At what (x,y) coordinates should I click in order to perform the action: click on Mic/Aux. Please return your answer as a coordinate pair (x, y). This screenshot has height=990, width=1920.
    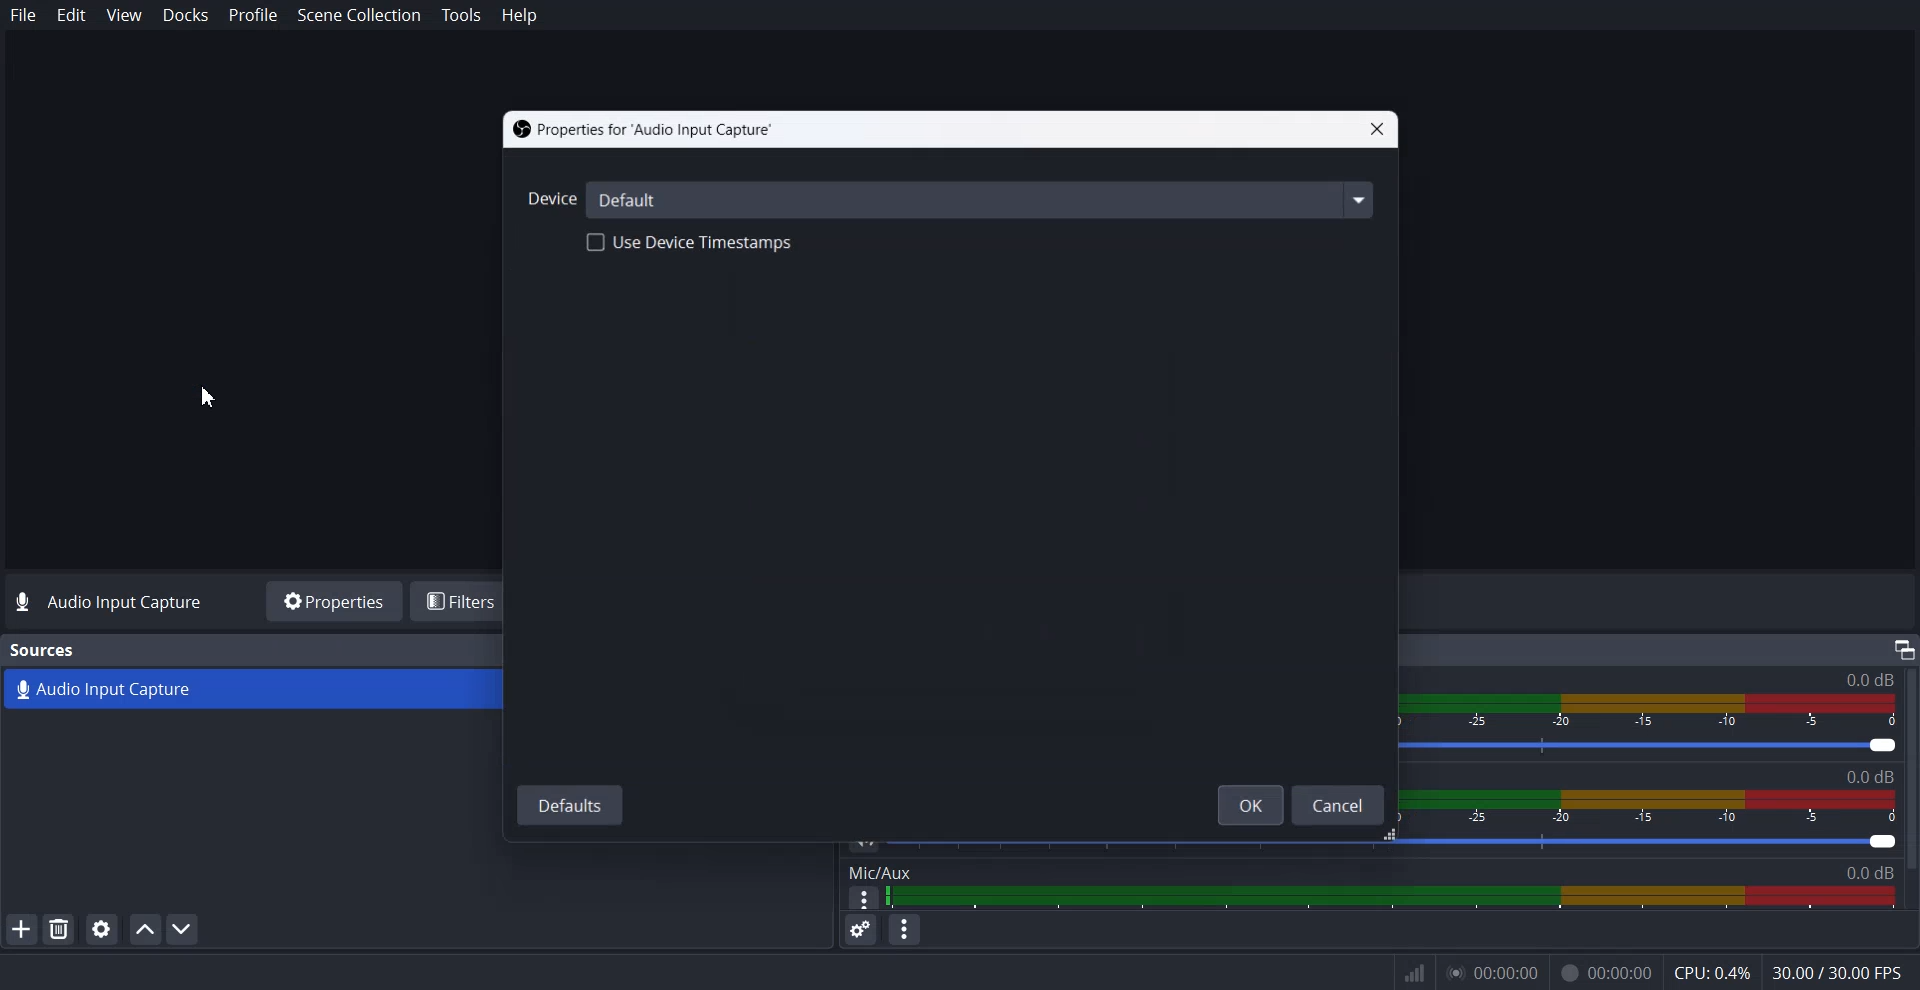
    Looking at the image, I should click on (878, 872).